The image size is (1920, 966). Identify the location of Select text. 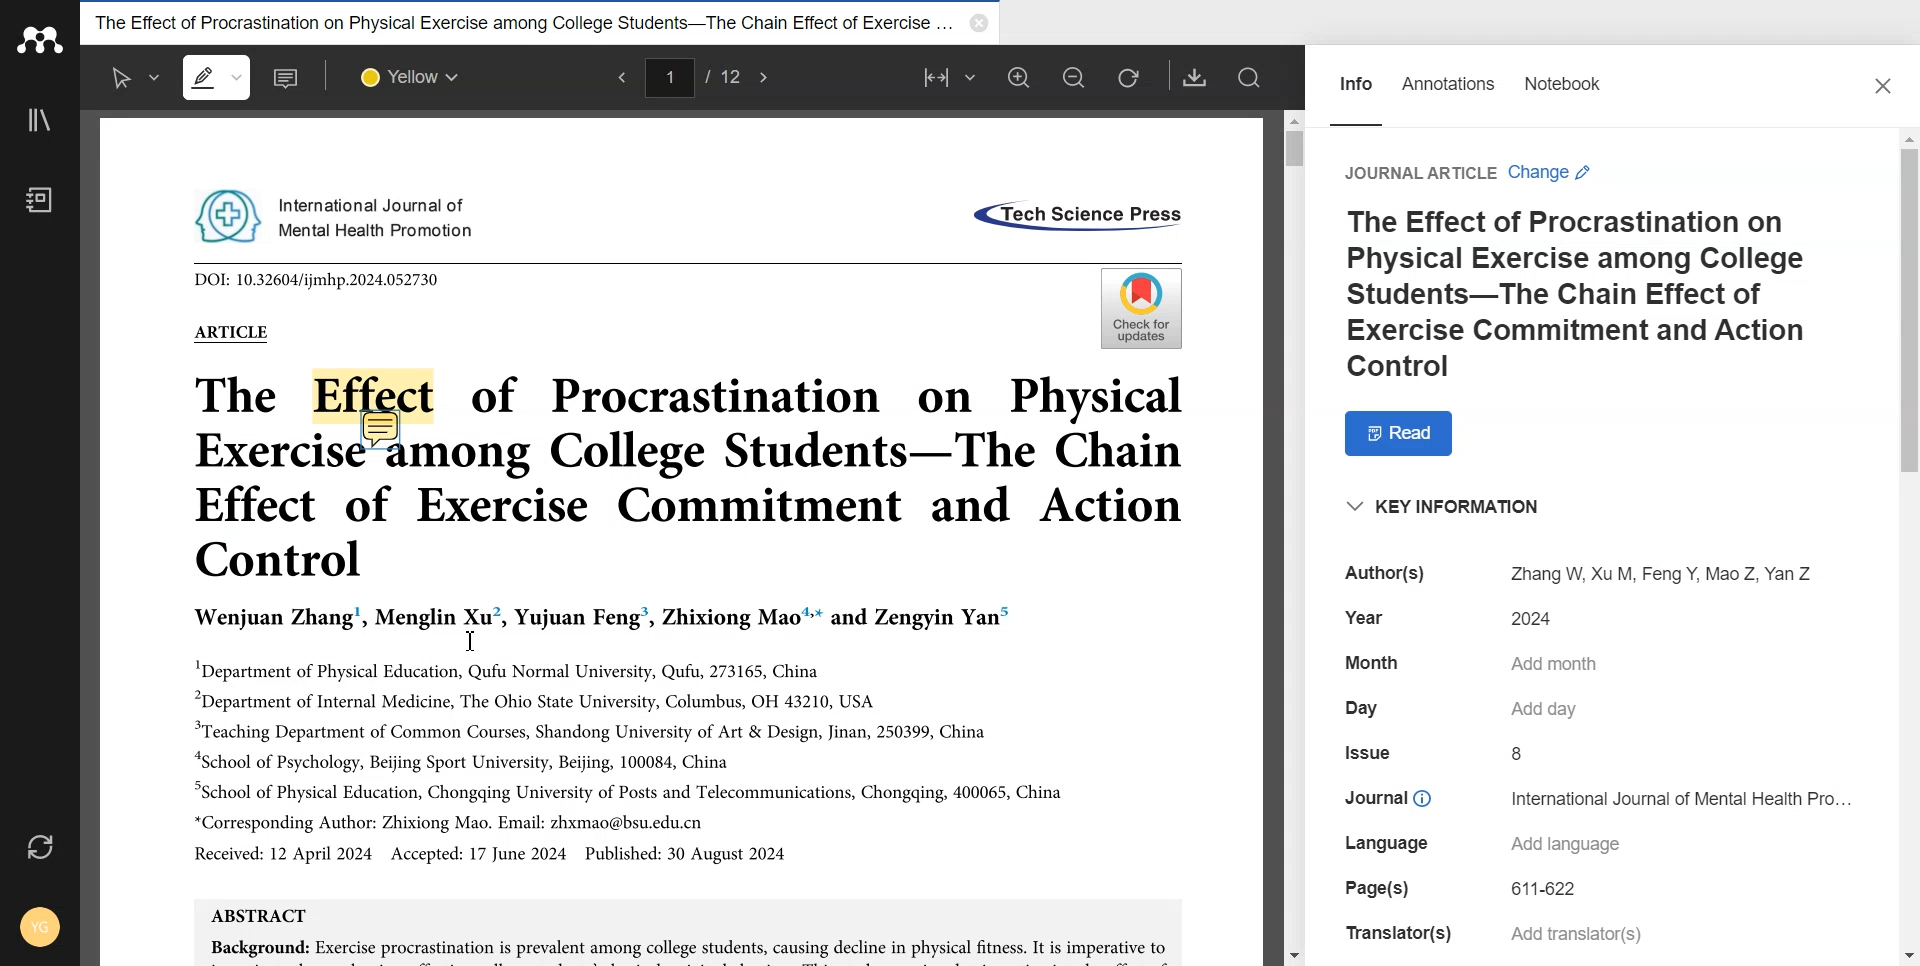
(135, 78).